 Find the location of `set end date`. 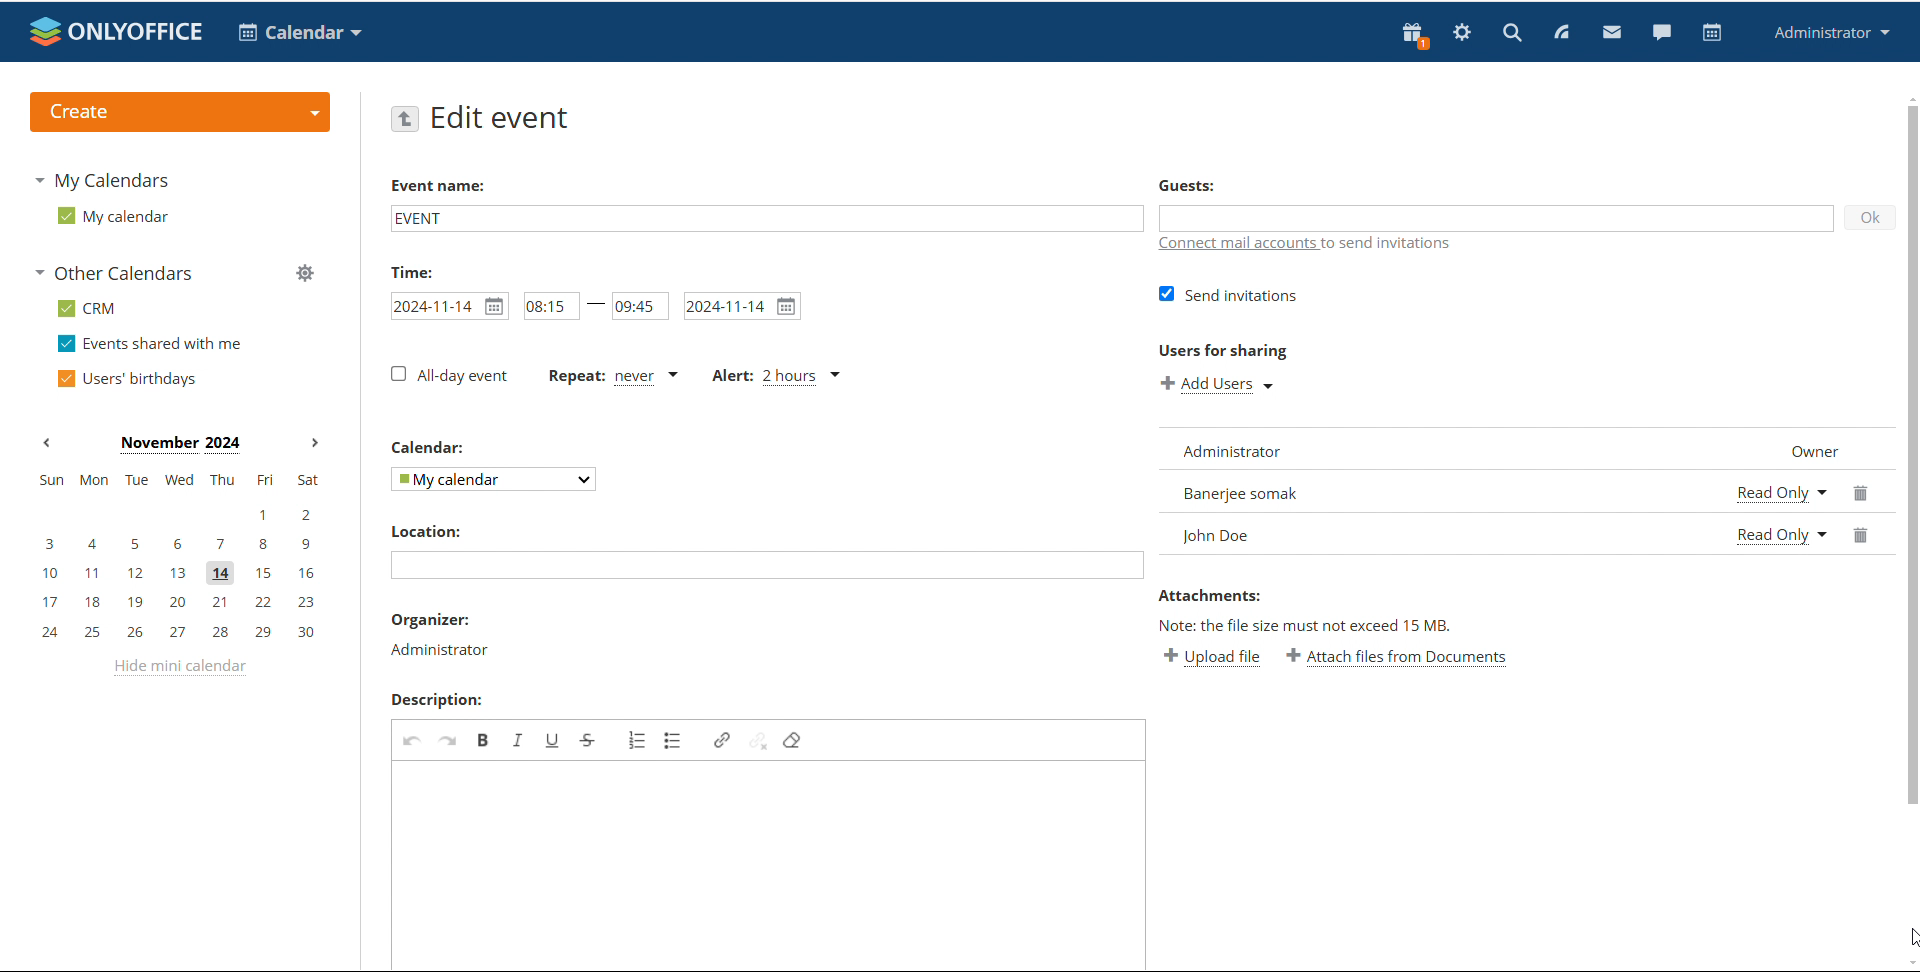

set end date is located at coordinates (743, 306).